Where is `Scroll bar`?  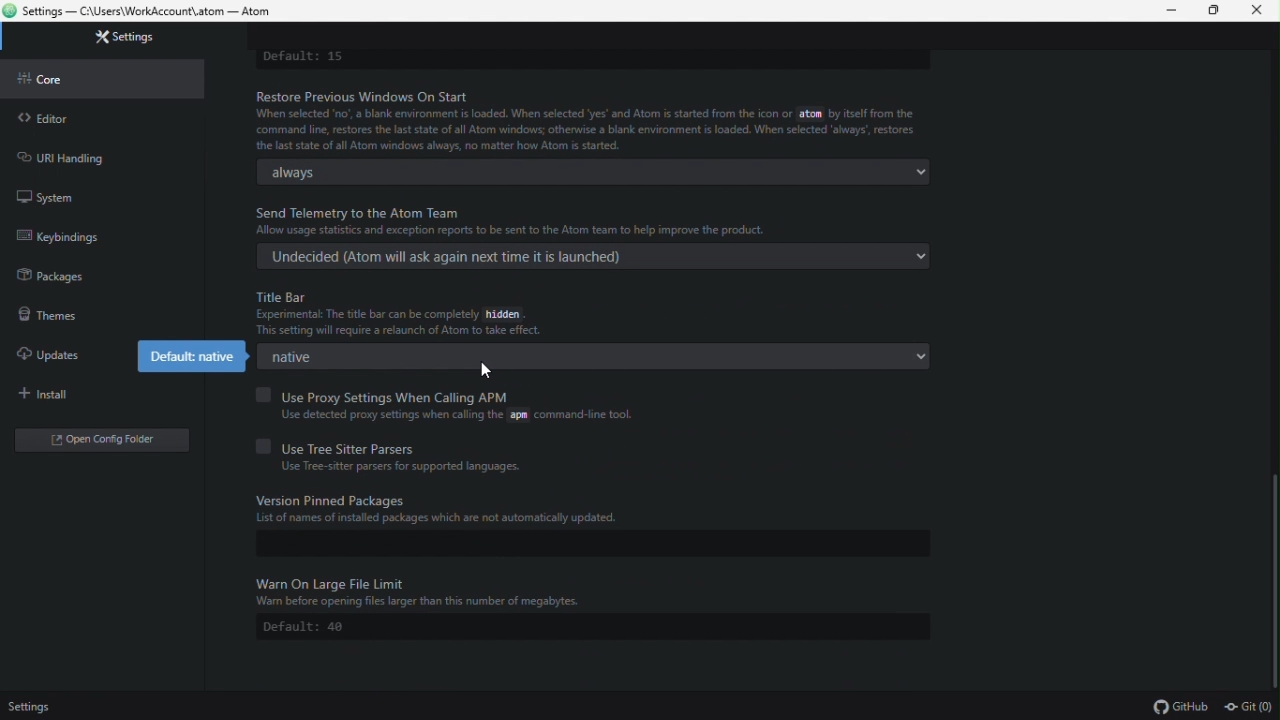
Scroll bar is located at coordinates (1272, 581).